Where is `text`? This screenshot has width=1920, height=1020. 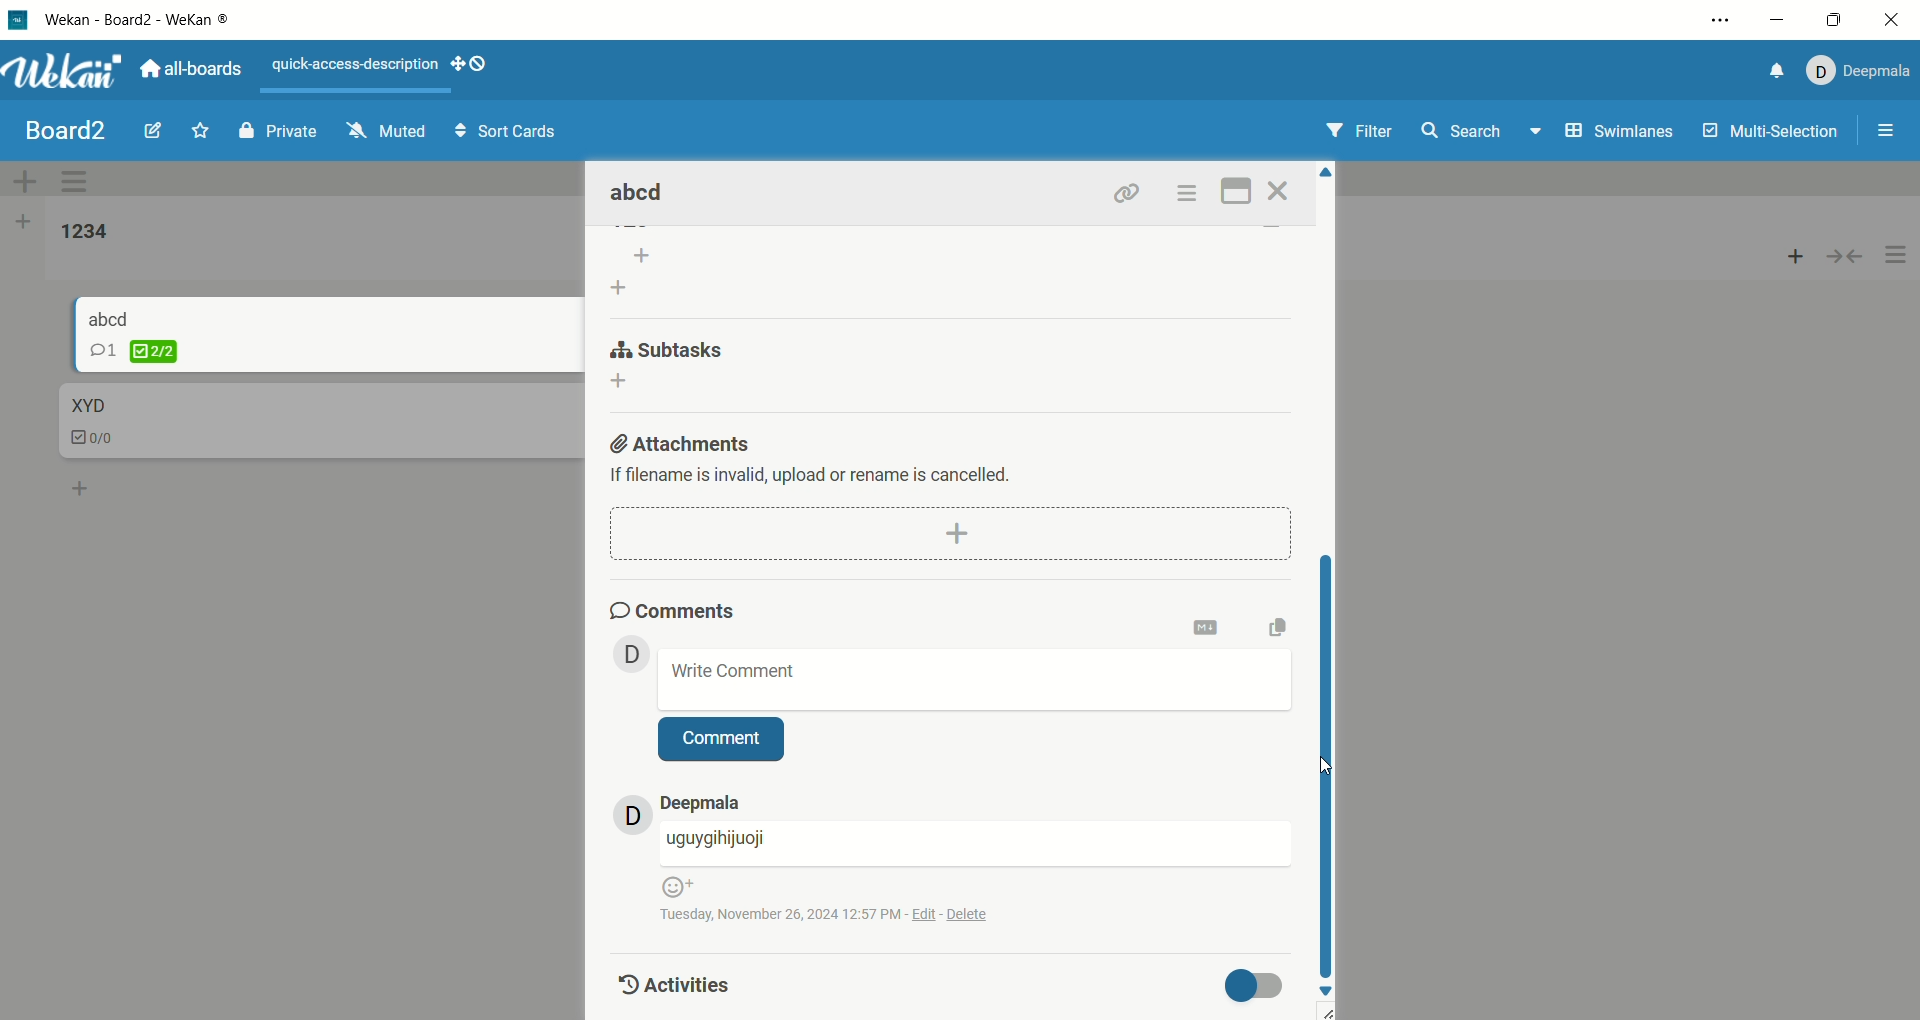 text is located at coordinates (823, 477).